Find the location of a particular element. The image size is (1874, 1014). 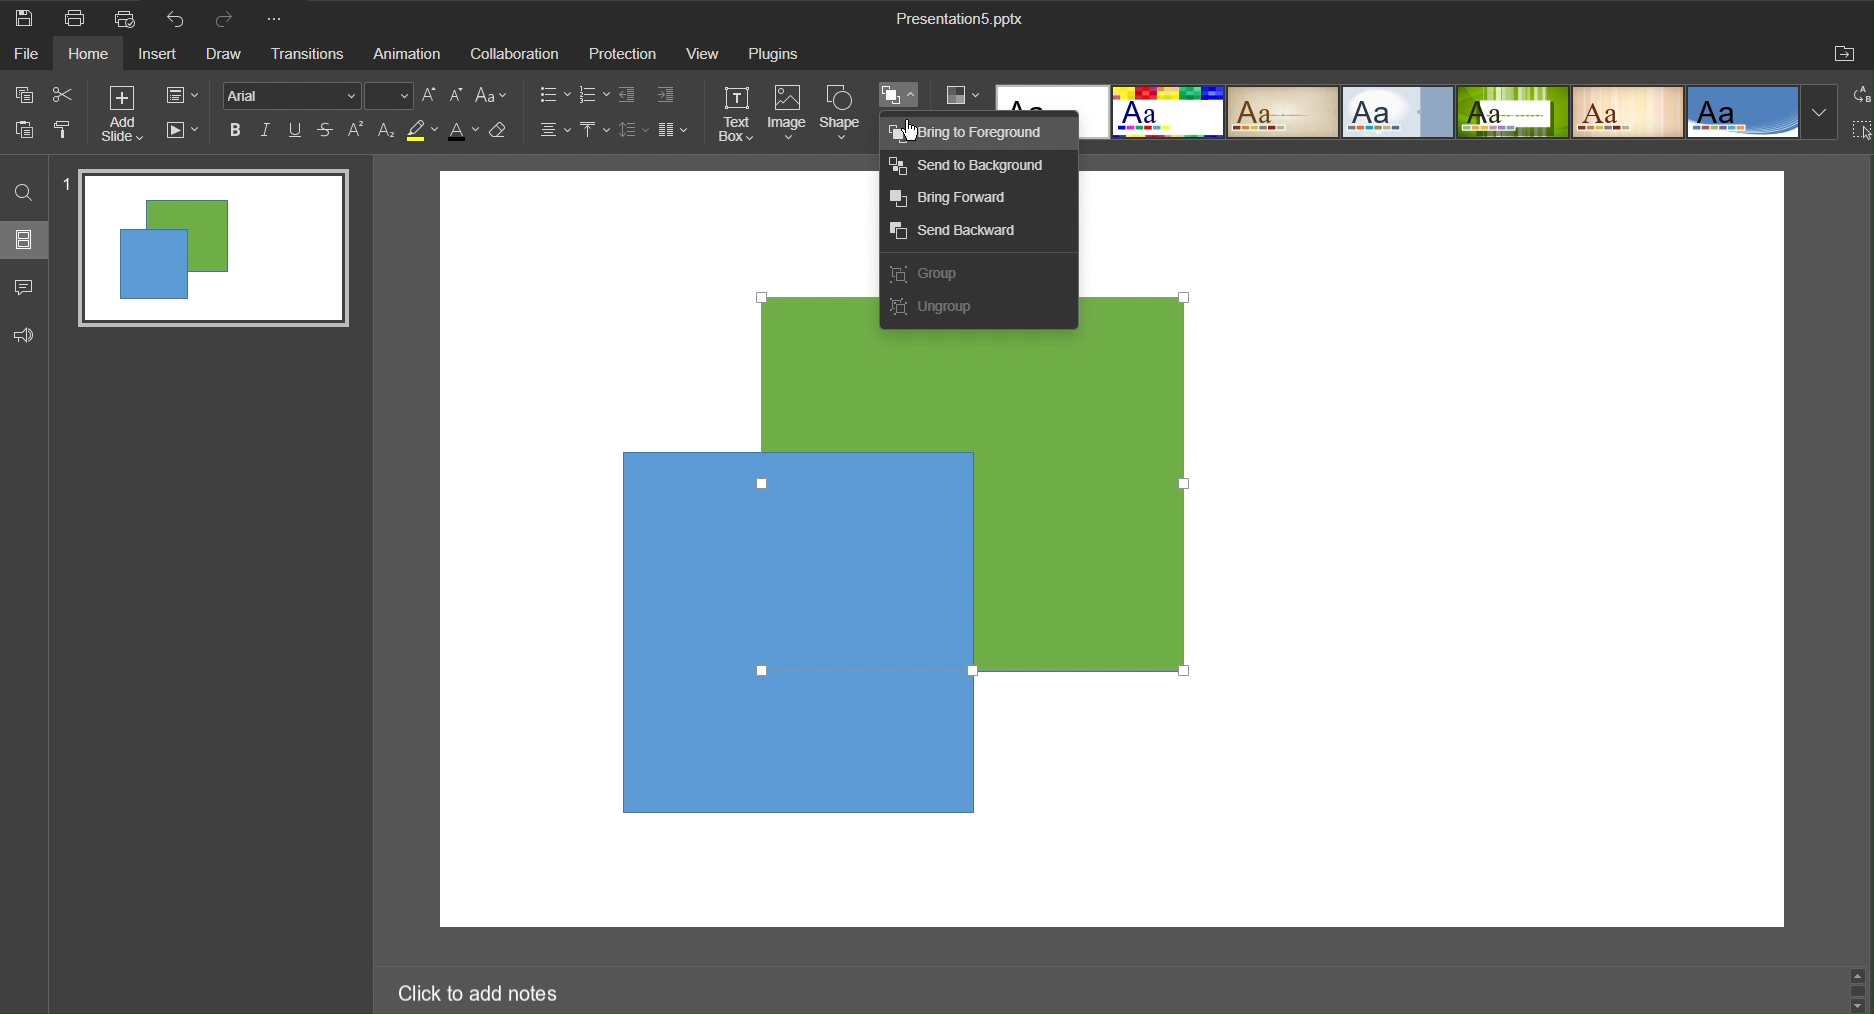

Send Backward is located at coordinates (964, 235).